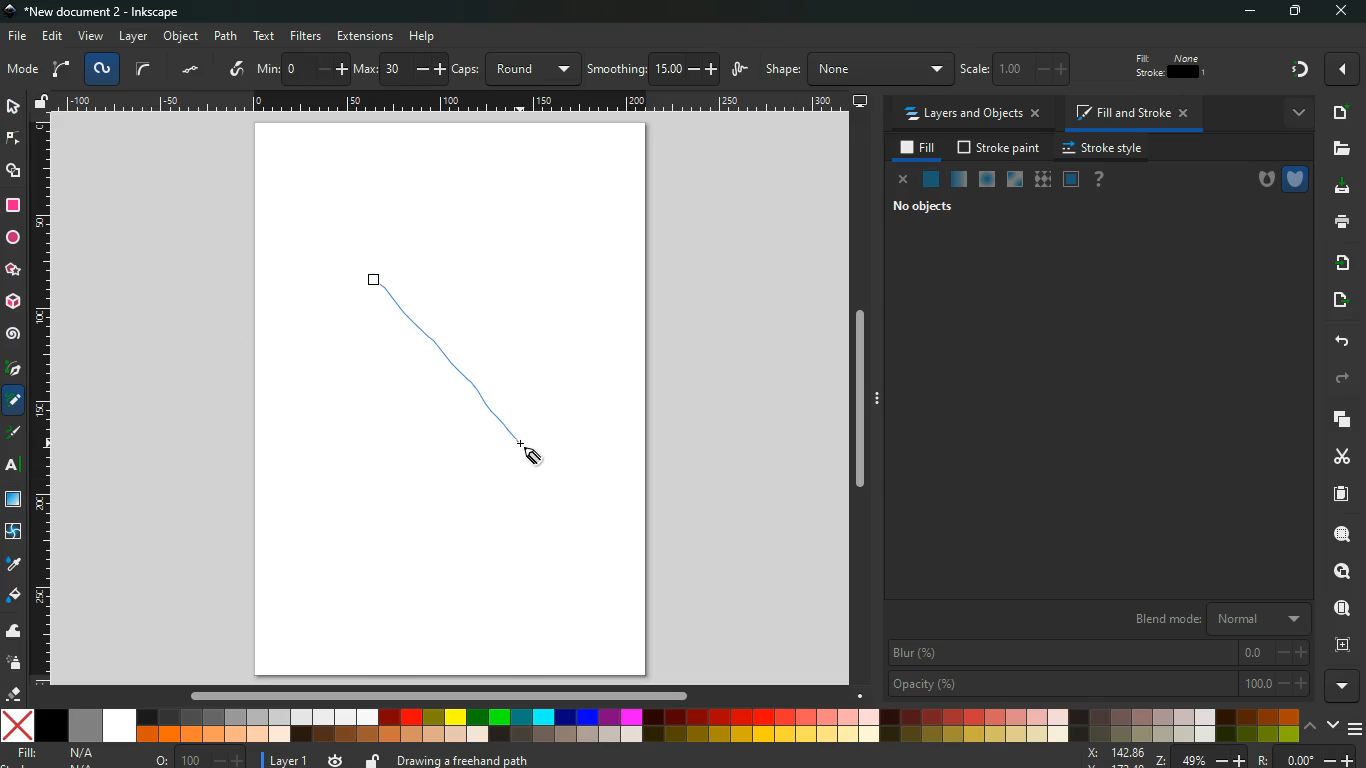  I want to click on Freehand Line, so click(441, 356).